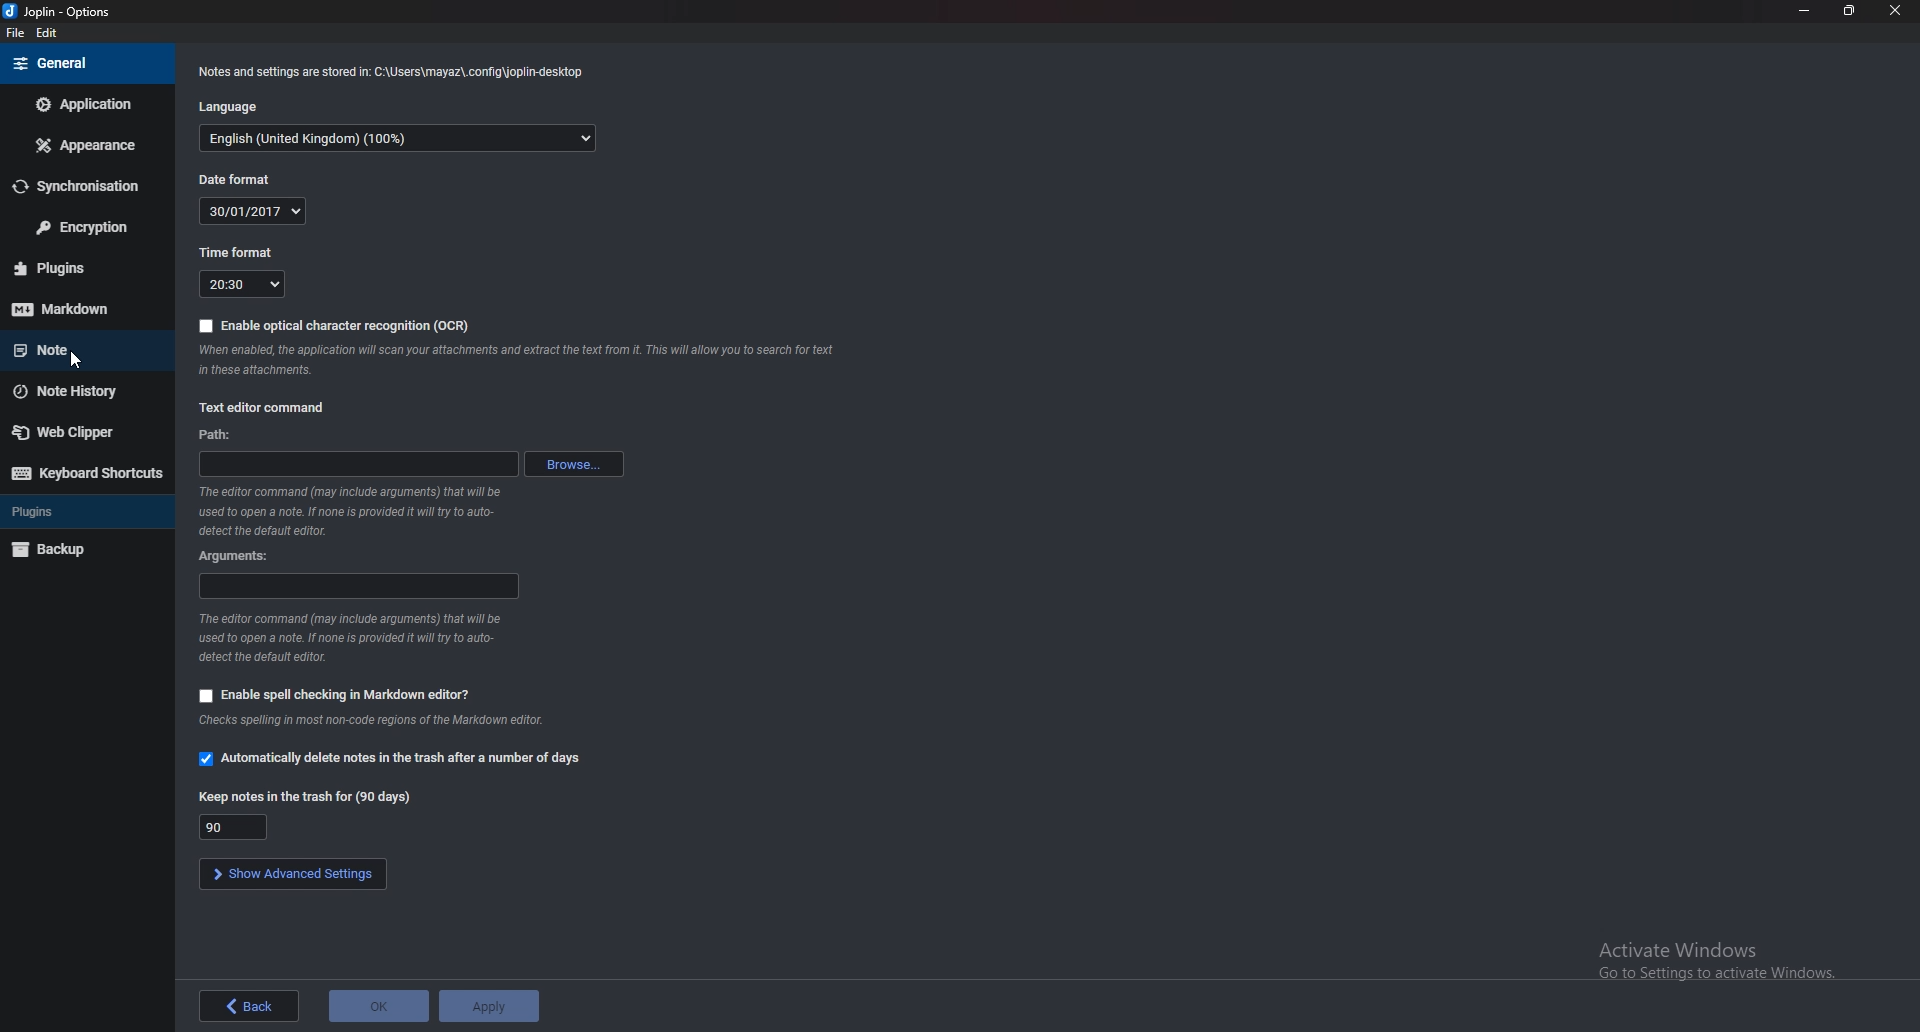 This screenshot has height=1032, width=1920. What do you see at coordinates (76, 362) in the screenshot?
I see `cursor` at bounding box center [76, 362].